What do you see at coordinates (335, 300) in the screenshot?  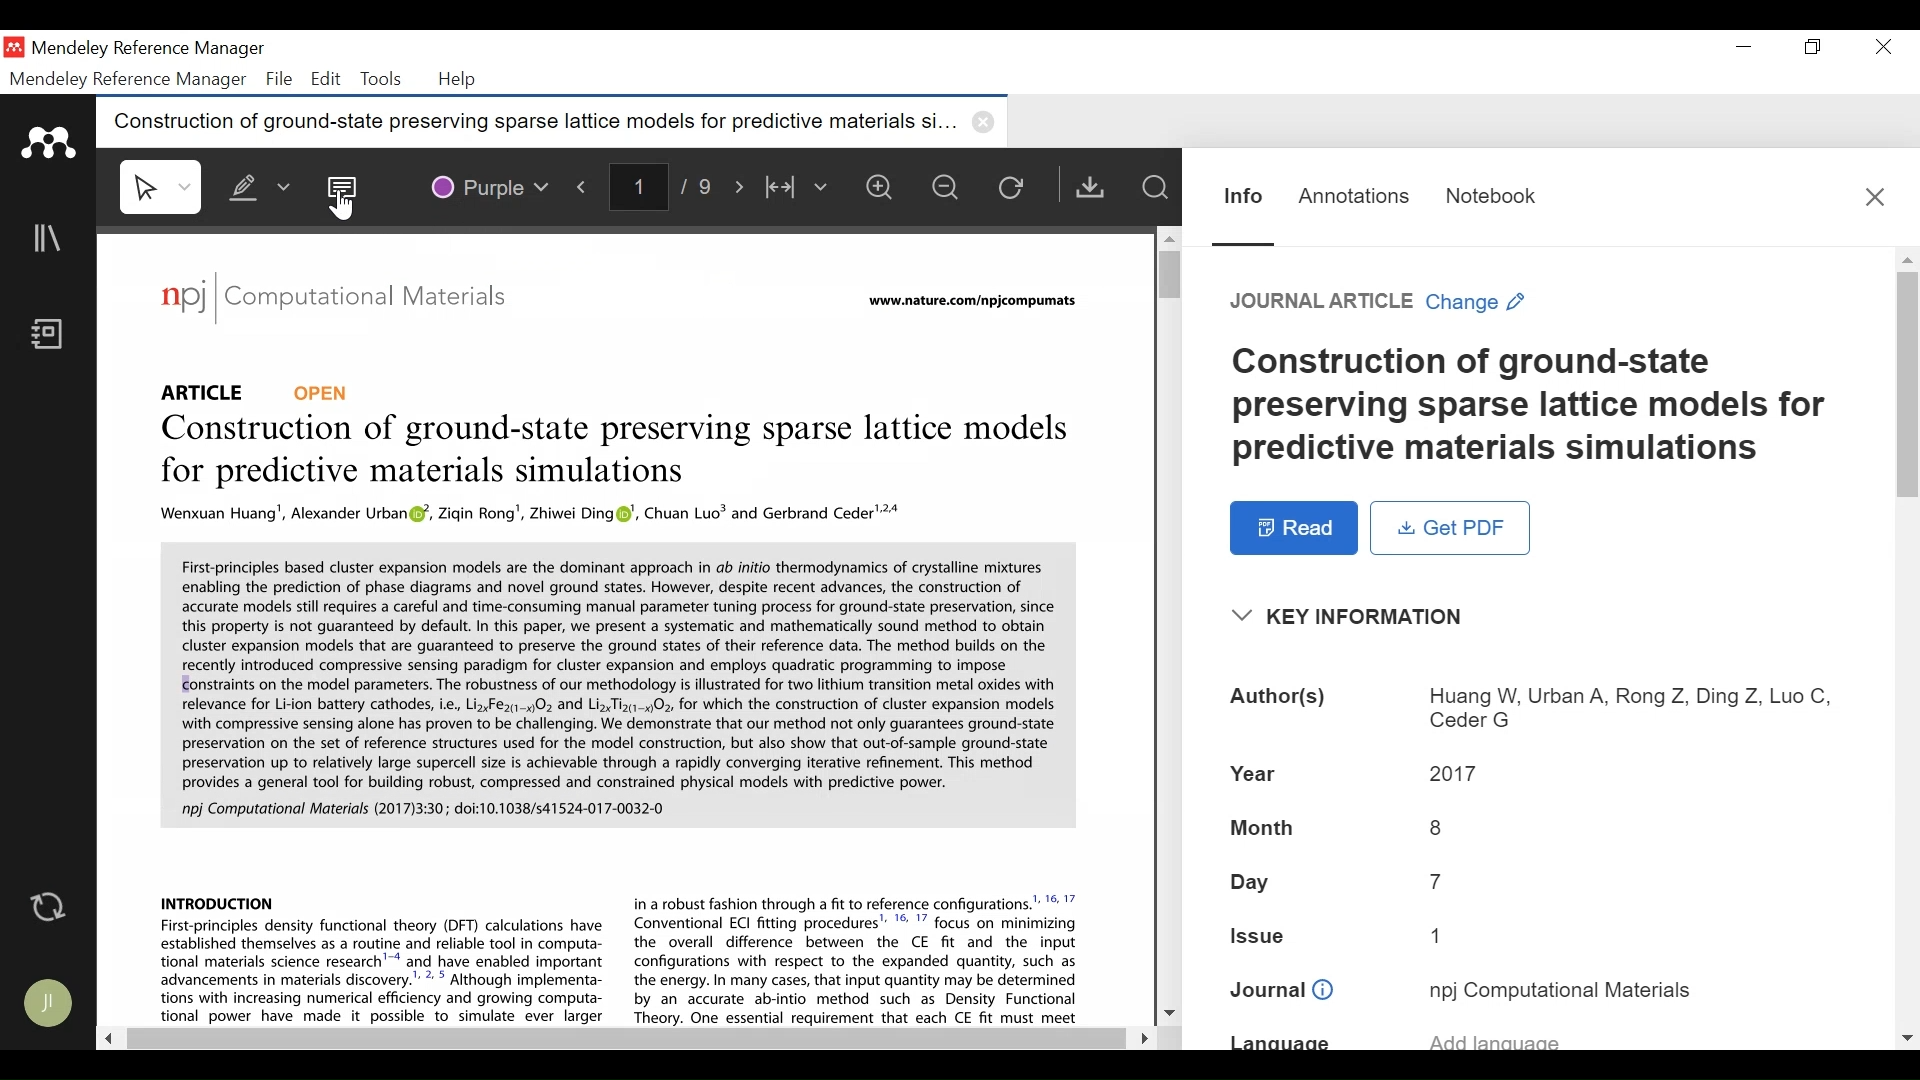 I see `Journal: Computational Materialas` at bounding box center [335, 300].